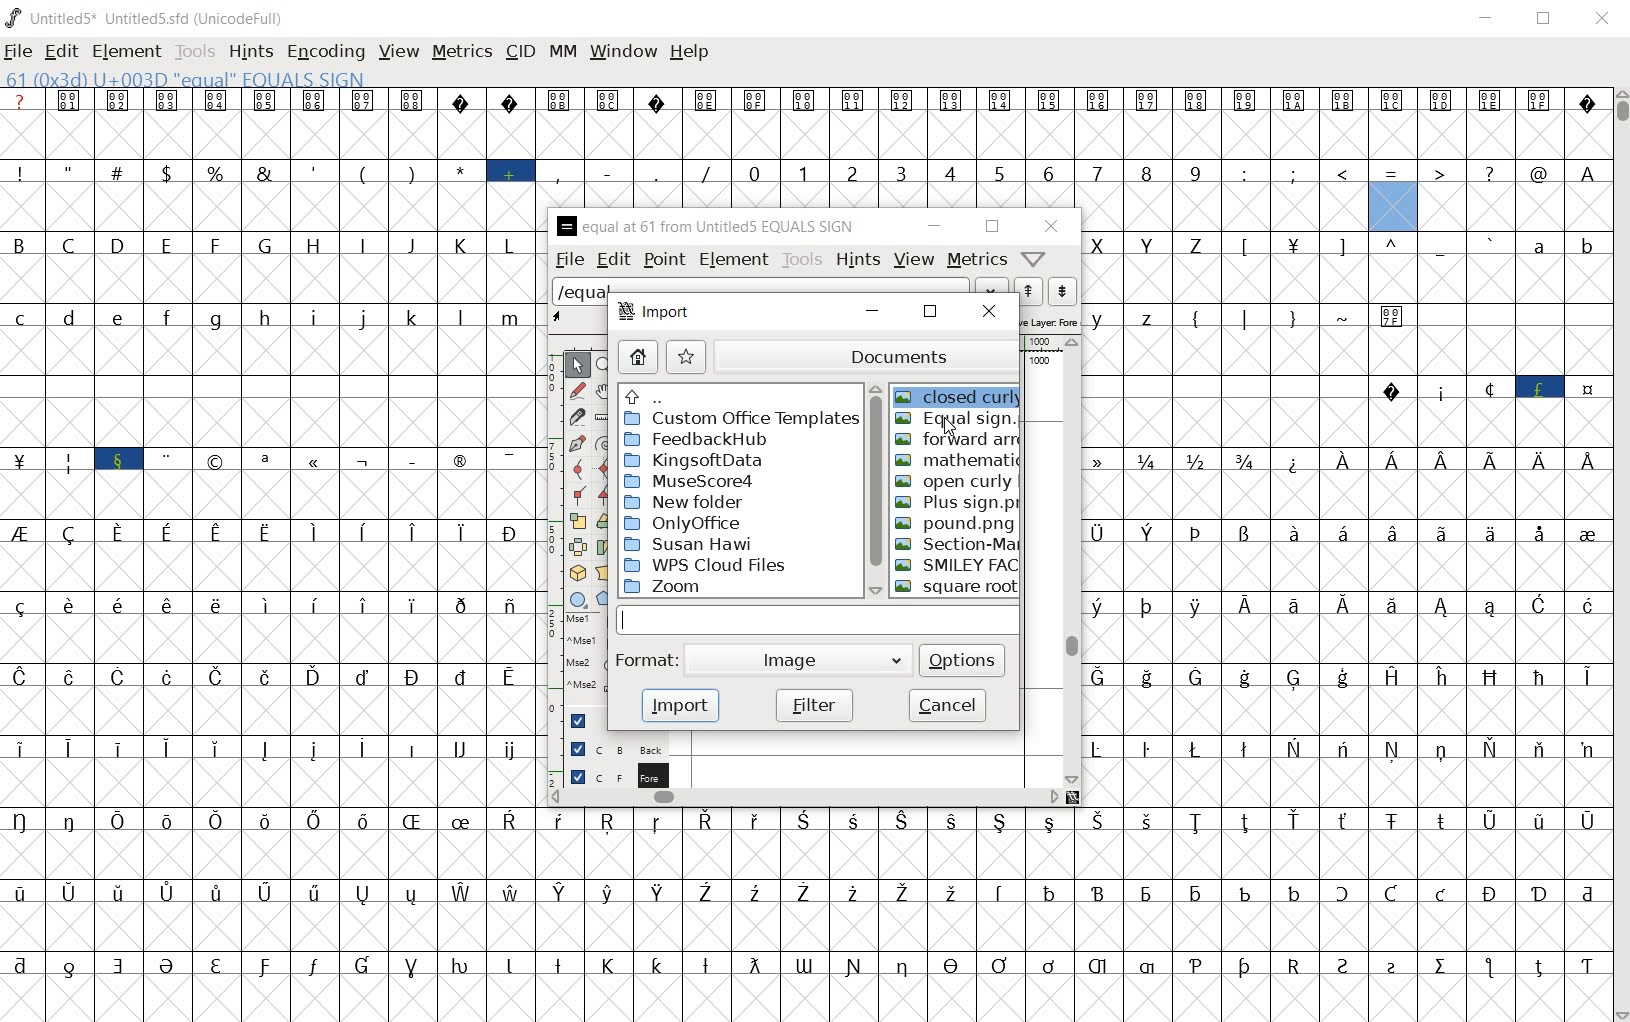  What do you see at coordinates (193, 50) in the screenshot?
I see `tools` at bounding box center [193, 50].